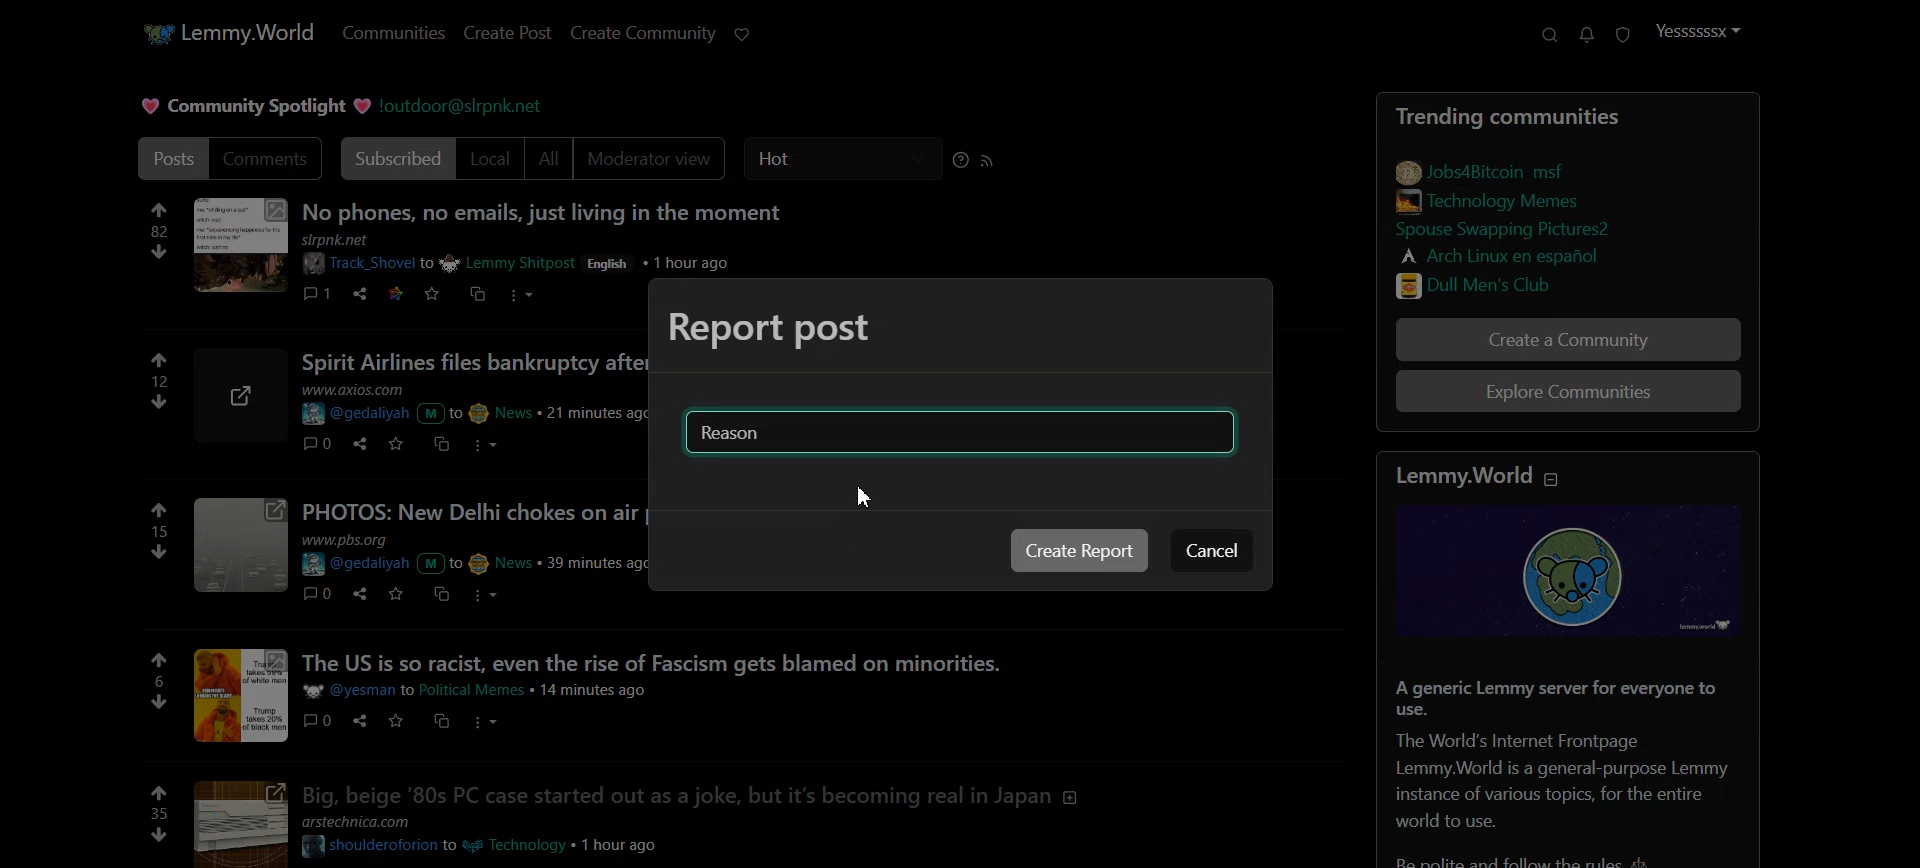 Image resolution: width=1920 pixels, height=868 pixels. What do you see at coordinates (314, 443) in the screenshot?
I see `comments` at bounding box center [314, 443].